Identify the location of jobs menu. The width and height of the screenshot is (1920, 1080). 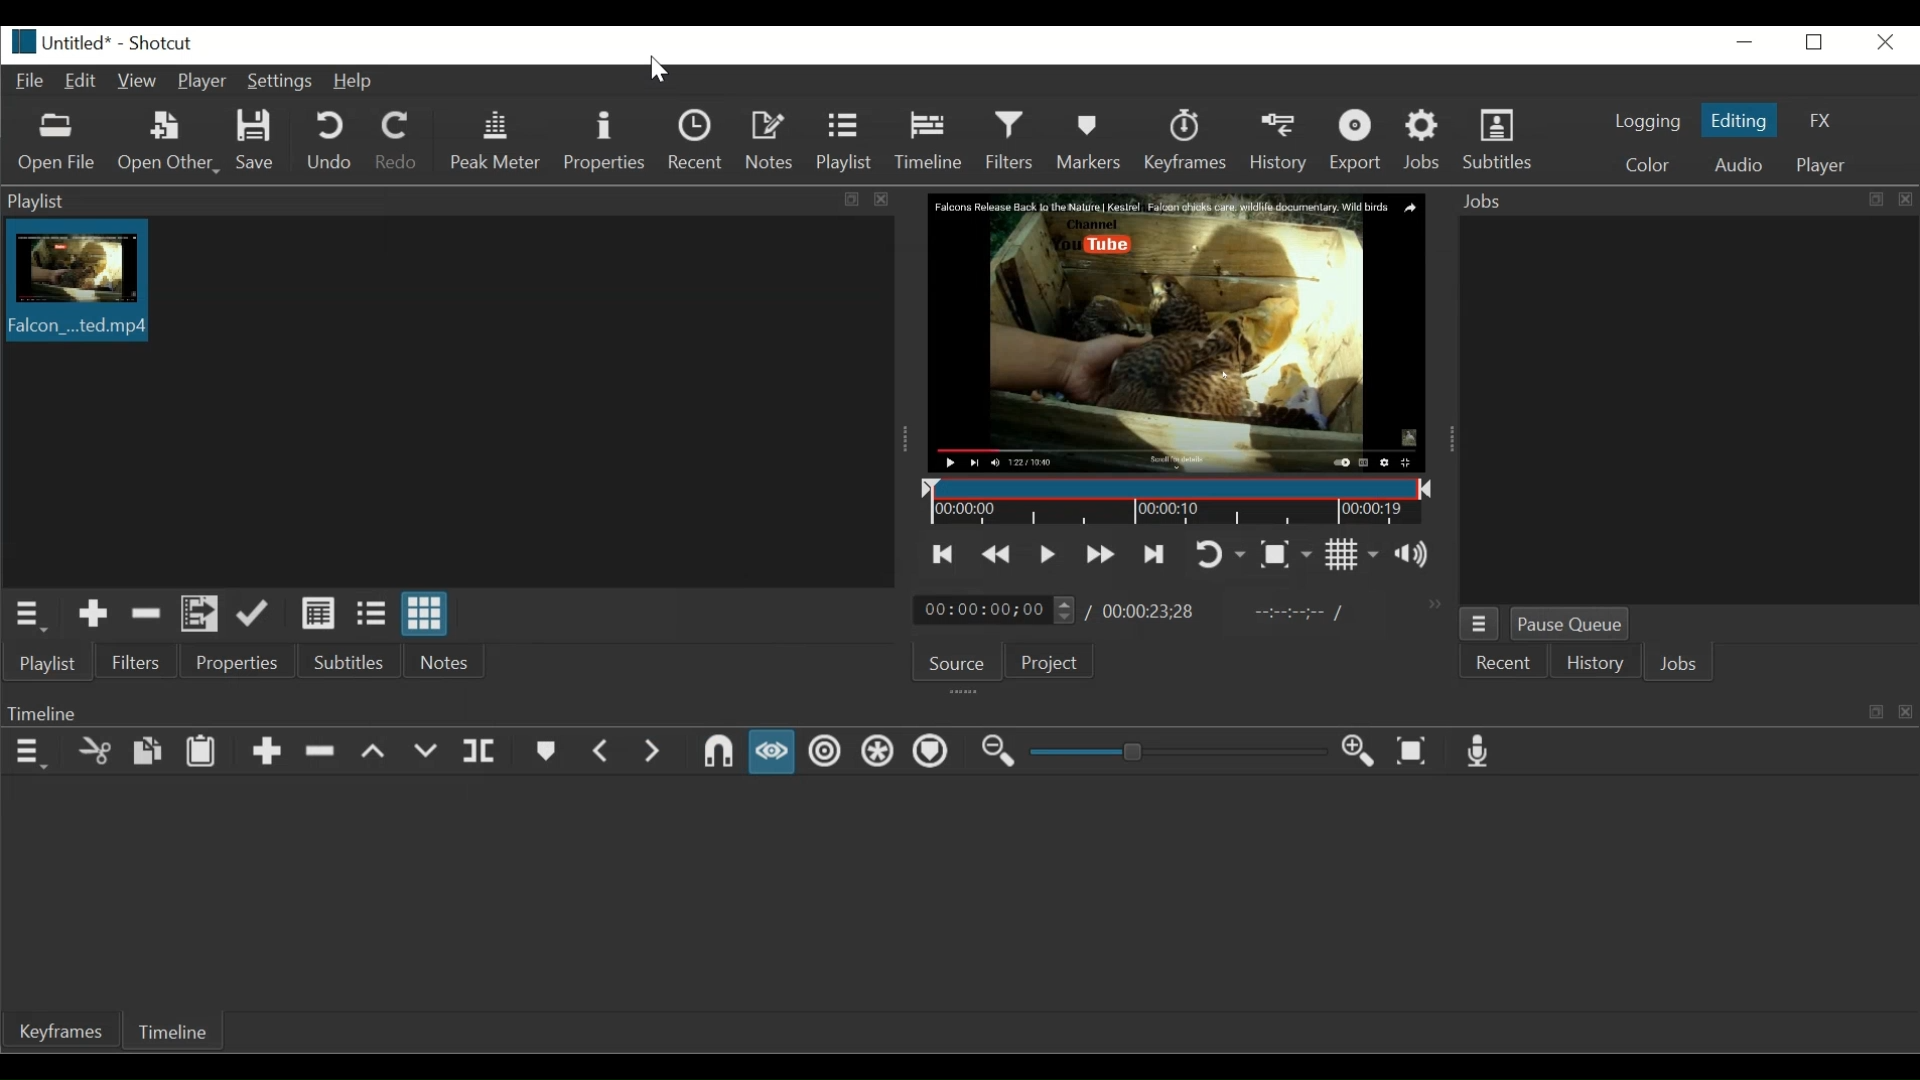
(1480, 624).